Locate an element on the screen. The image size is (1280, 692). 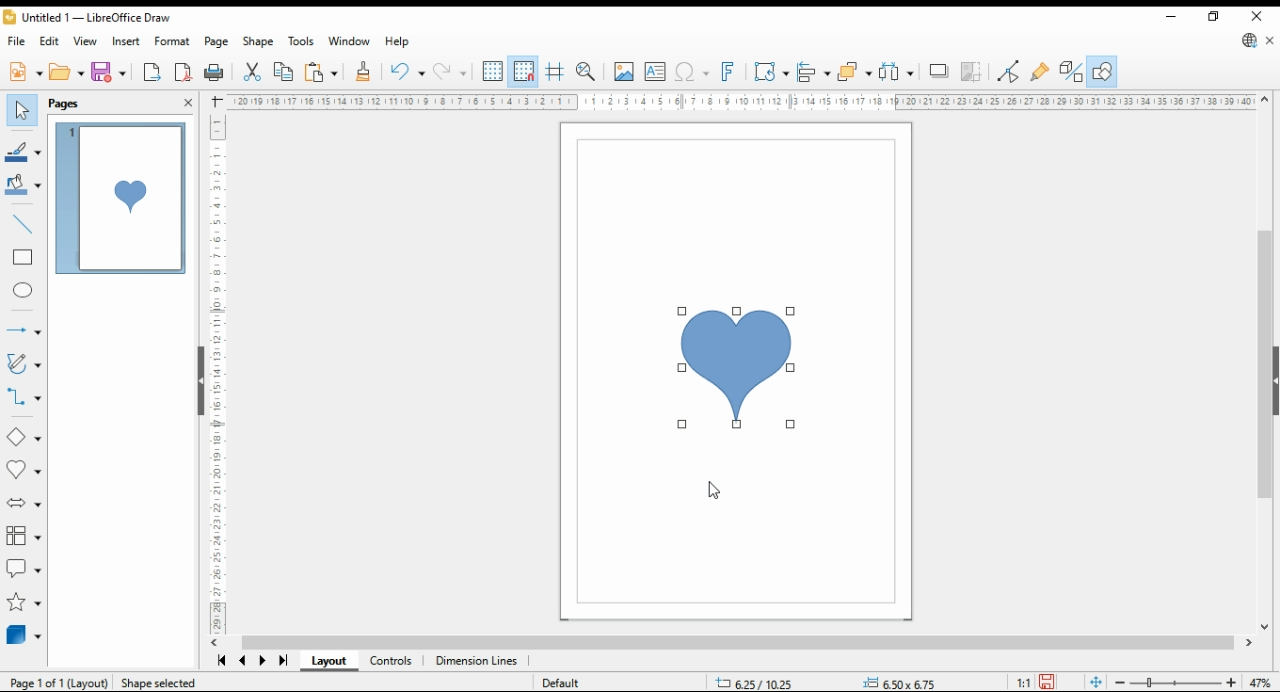
format is located at coordinates (171, 42).